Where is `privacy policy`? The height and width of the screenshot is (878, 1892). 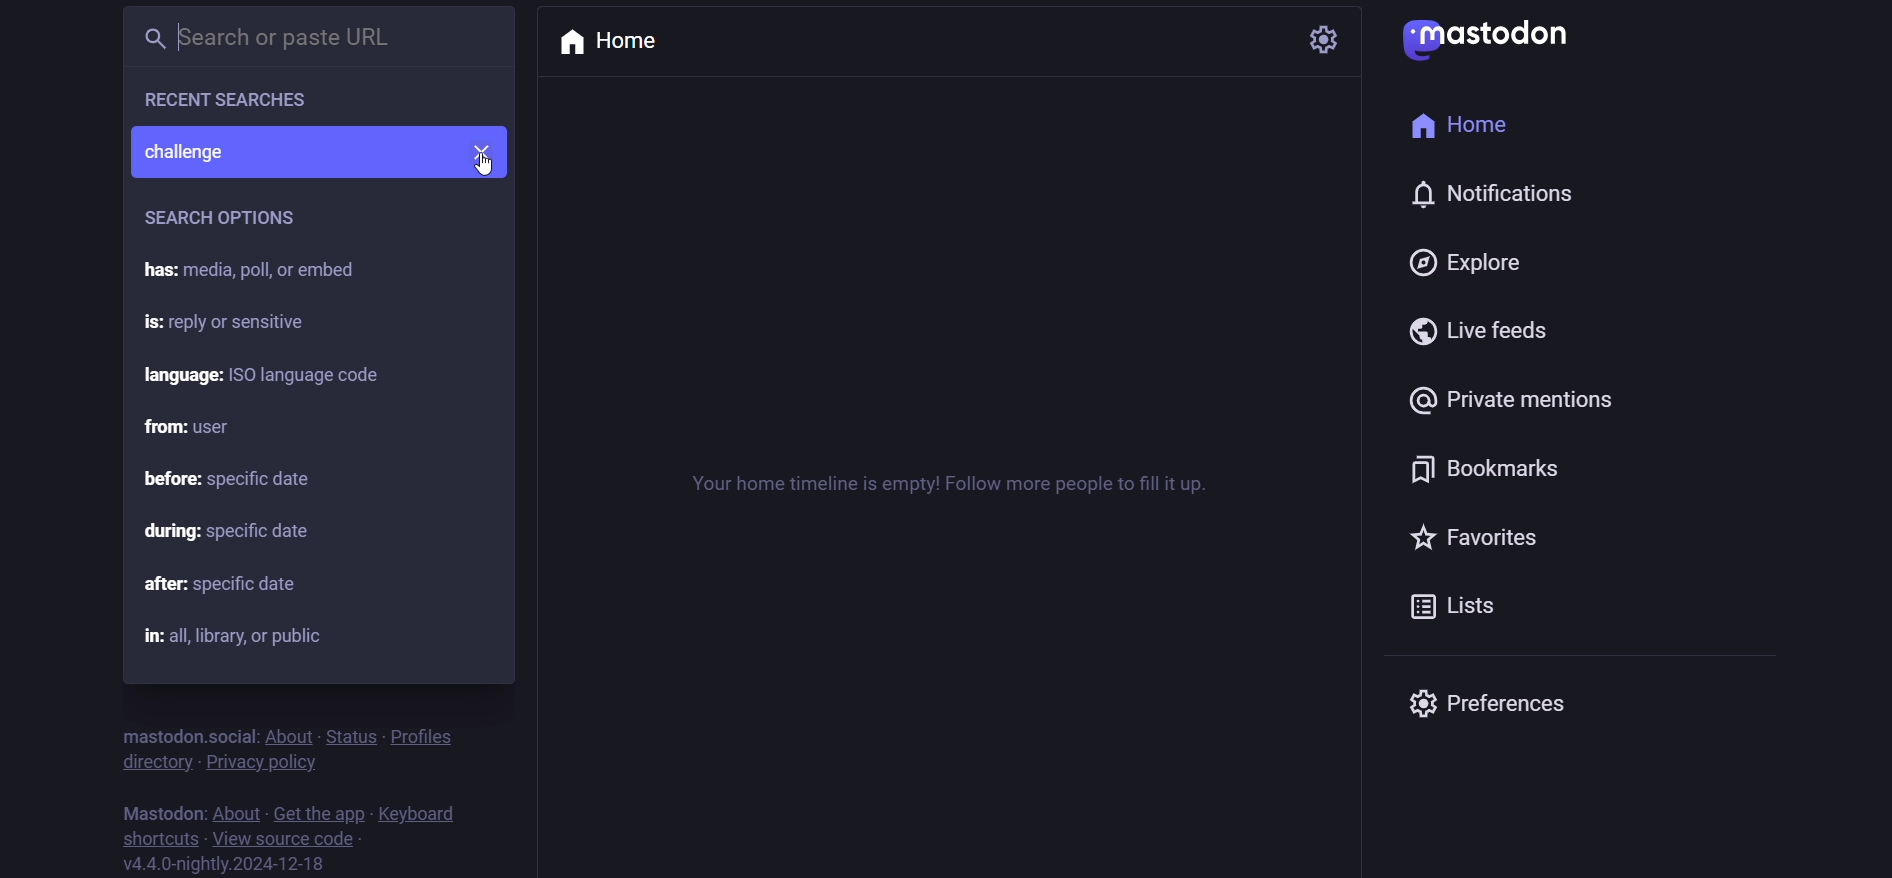 privacy policy is located at coordinates (268, 763).